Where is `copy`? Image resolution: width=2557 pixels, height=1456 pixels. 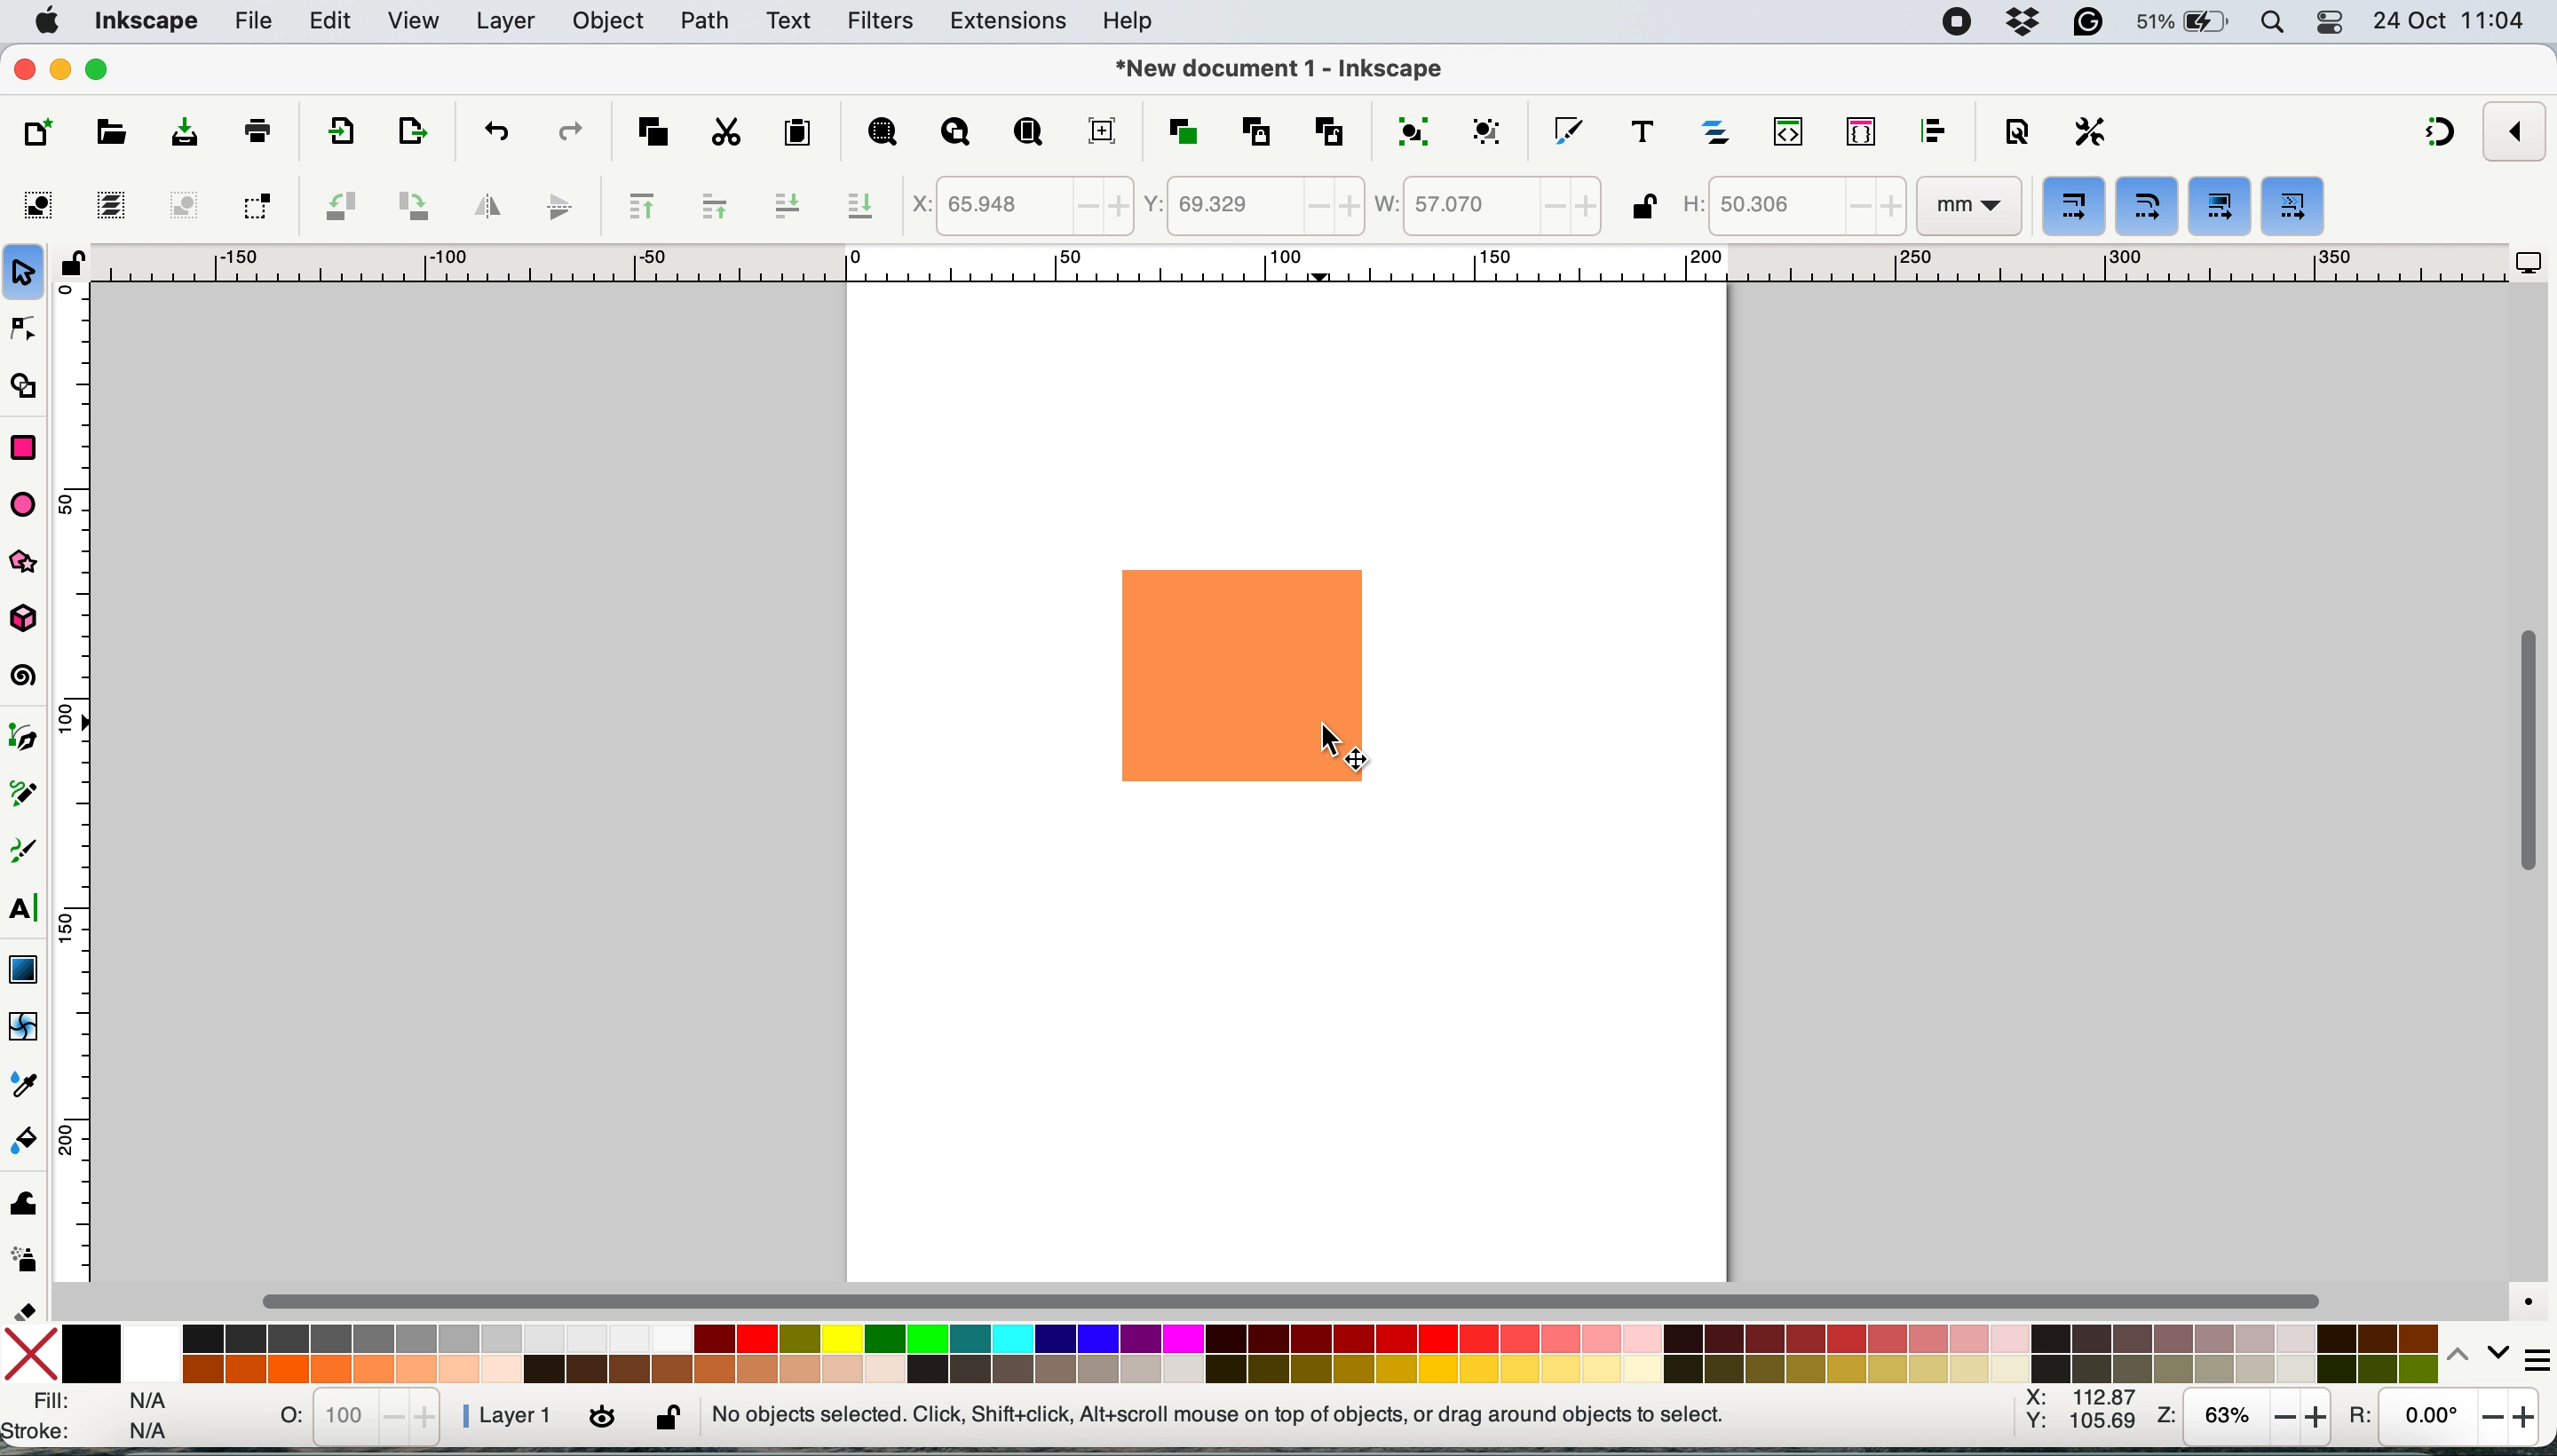
copy is located at coordinates (653, 129).